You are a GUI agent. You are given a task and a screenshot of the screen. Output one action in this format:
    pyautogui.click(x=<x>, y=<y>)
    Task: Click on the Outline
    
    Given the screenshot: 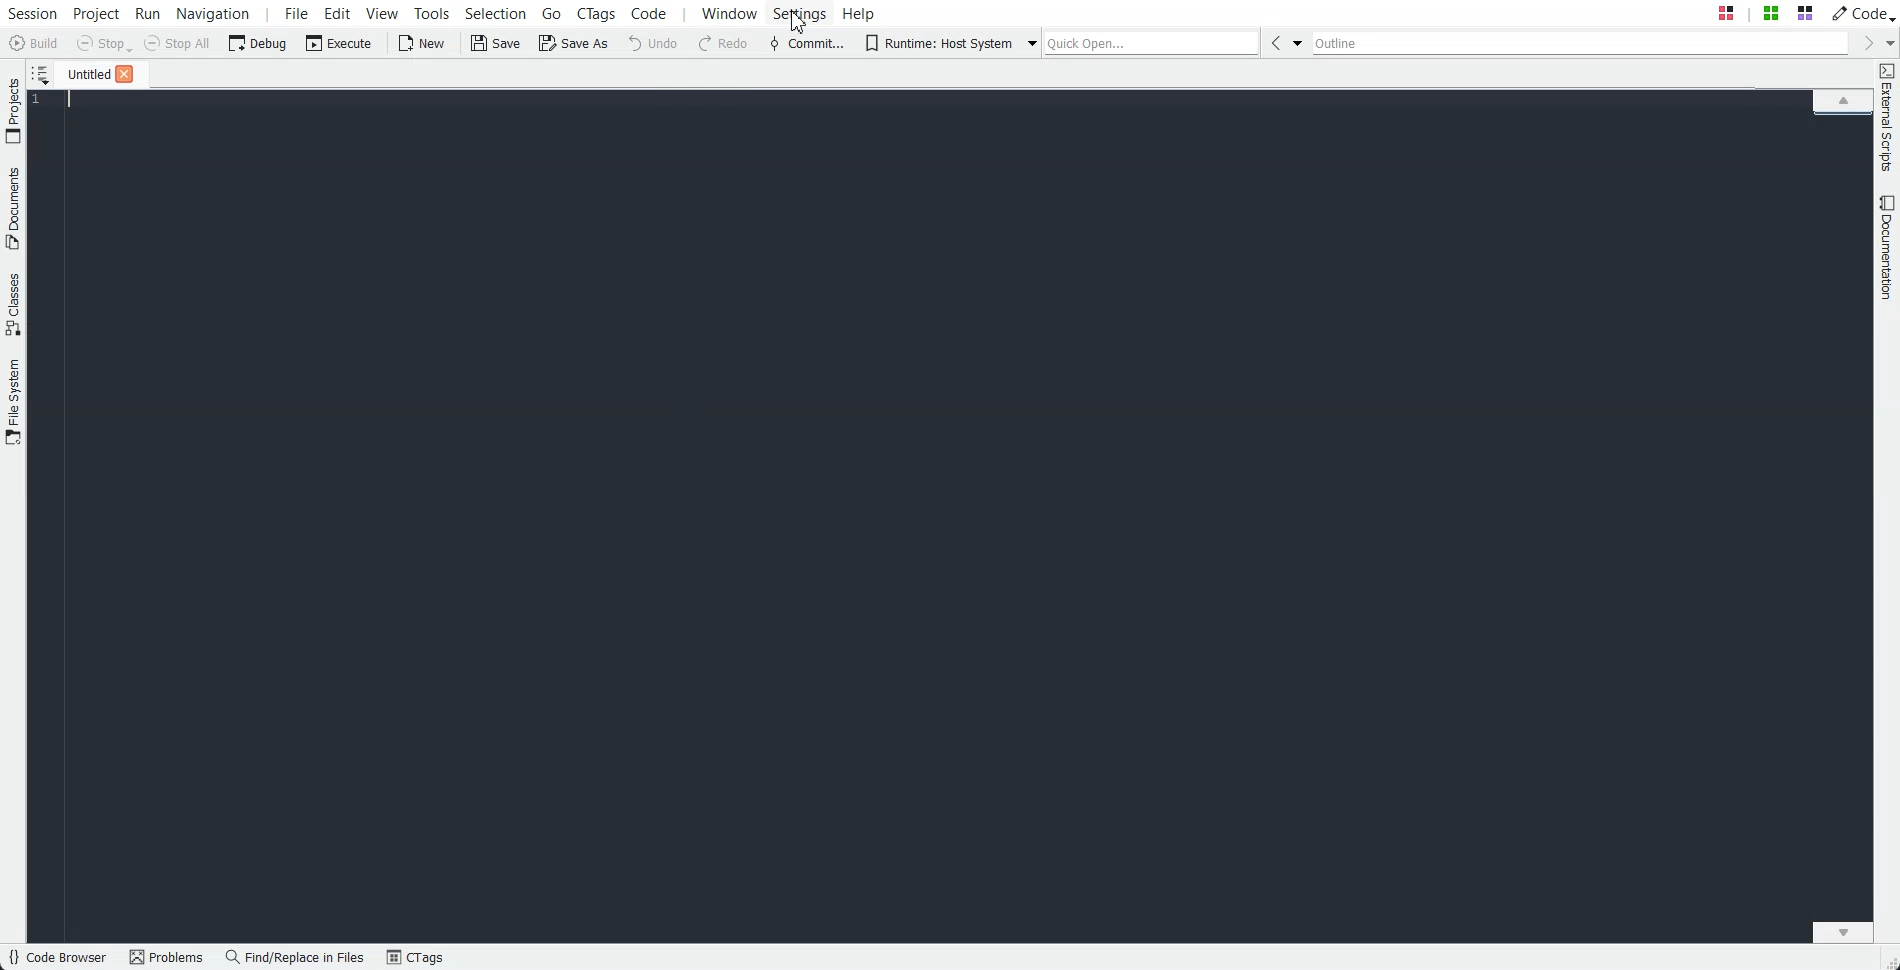 What is the action you would take?
    pyautogui.click(x=1581, y=43)
    